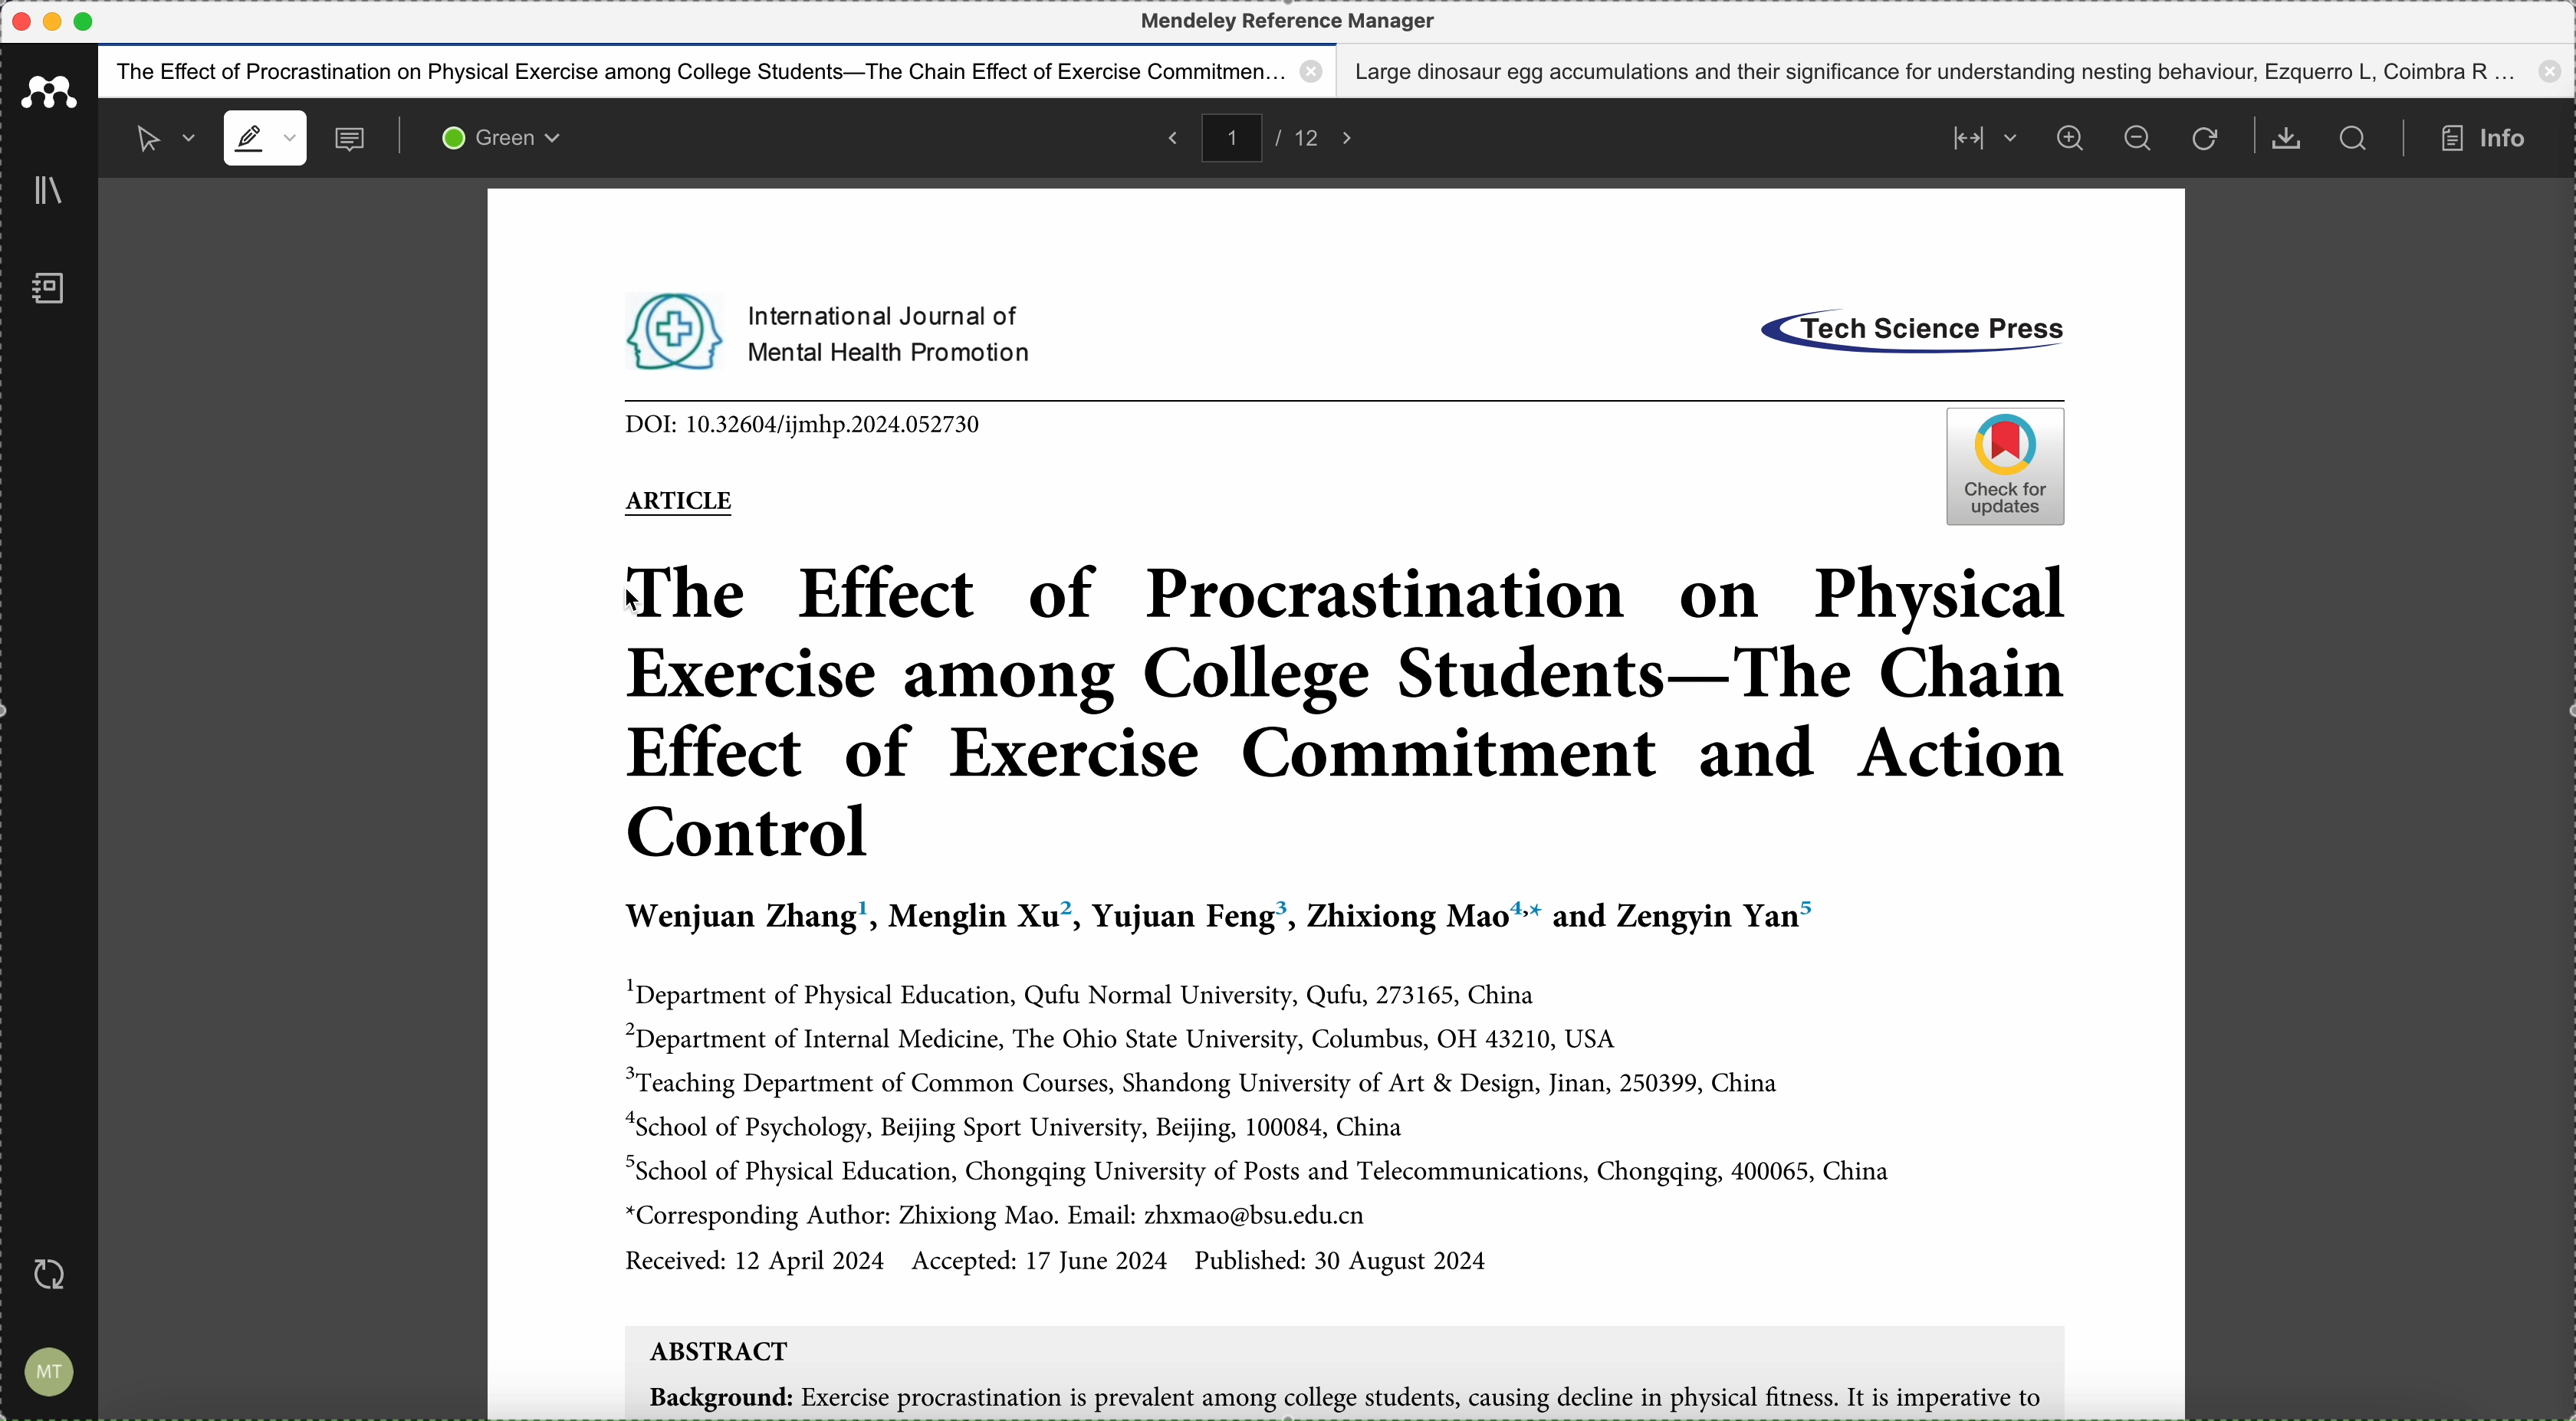 Image resolution: width=2576 pixels, height=1421 pixels. What do you see at coordinates (2204, 140) in the screenshot?
I see `refresh the page` at bounding box center [2204, 140].